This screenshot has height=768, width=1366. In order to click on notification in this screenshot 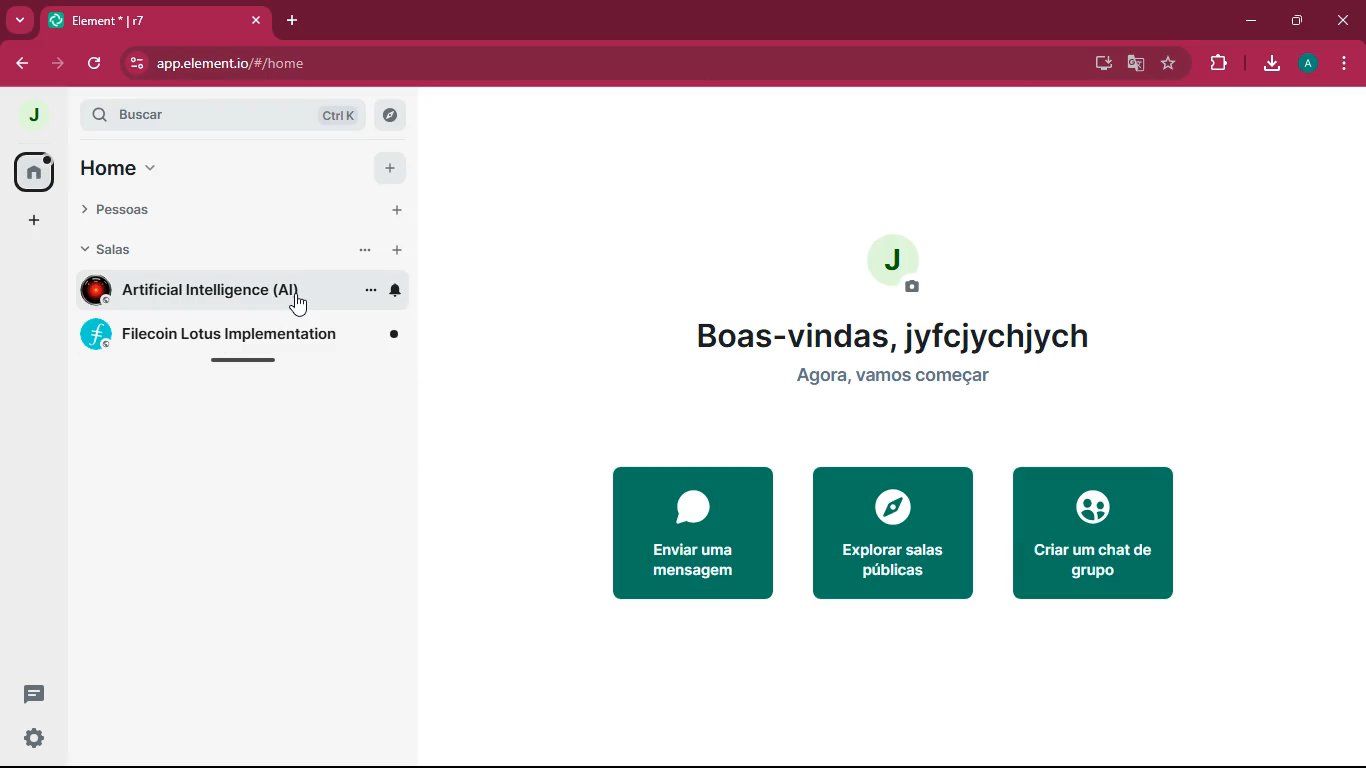, I will do `click(396, 291)`.